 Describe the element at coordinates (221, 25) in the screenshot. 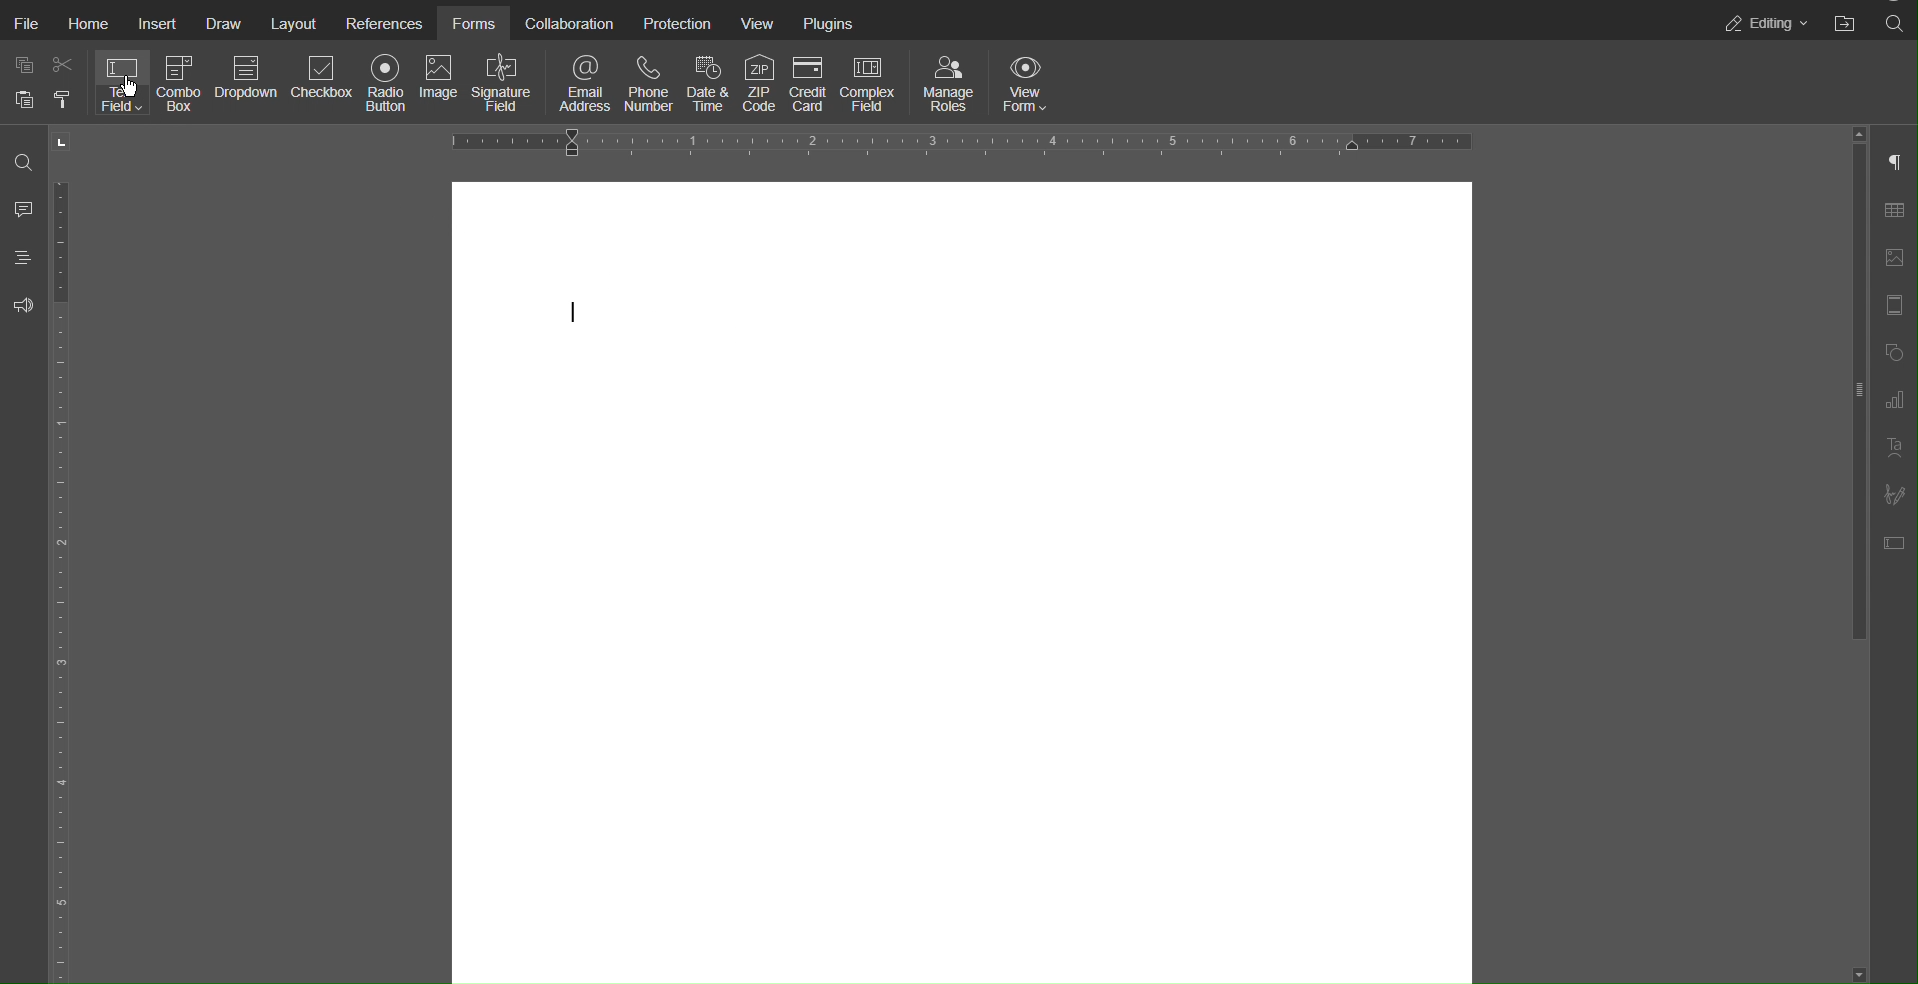

I see `Draw` at that location.